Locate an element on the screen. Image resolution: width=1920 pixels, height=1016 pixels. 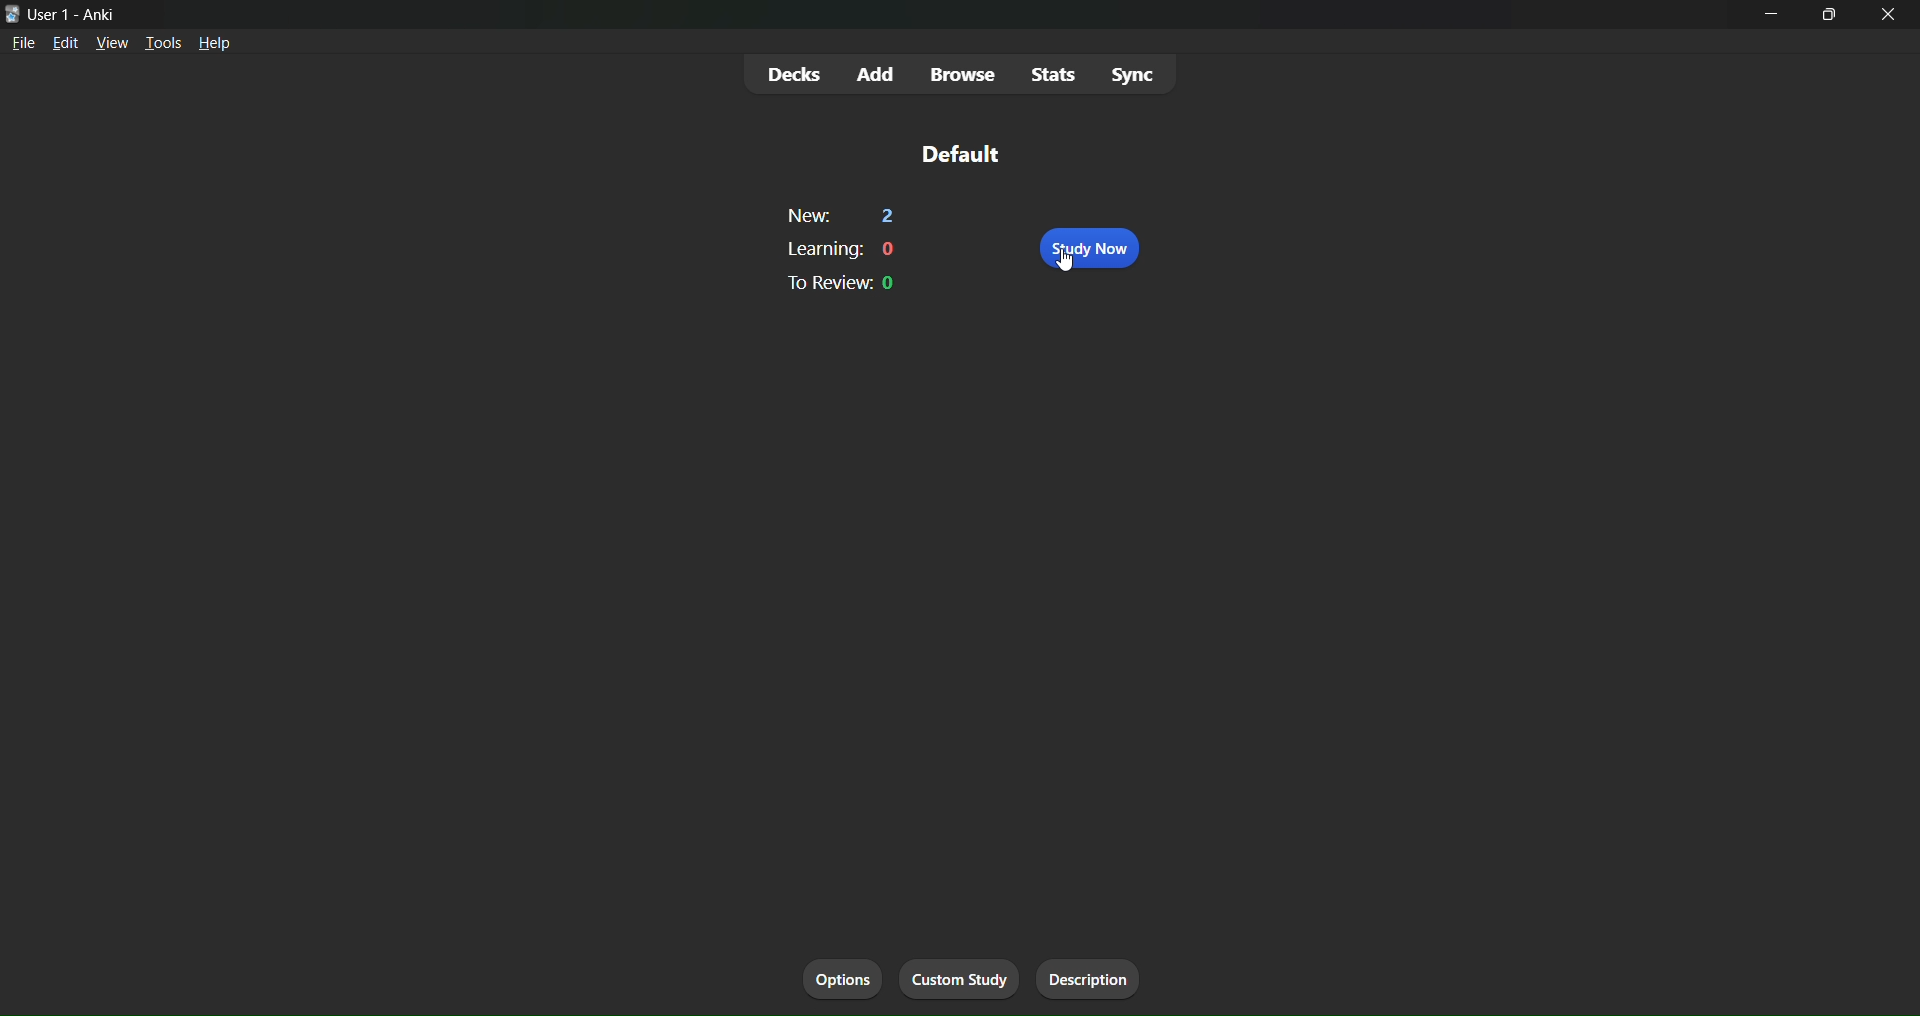
view is located at coordinates (112, 44).